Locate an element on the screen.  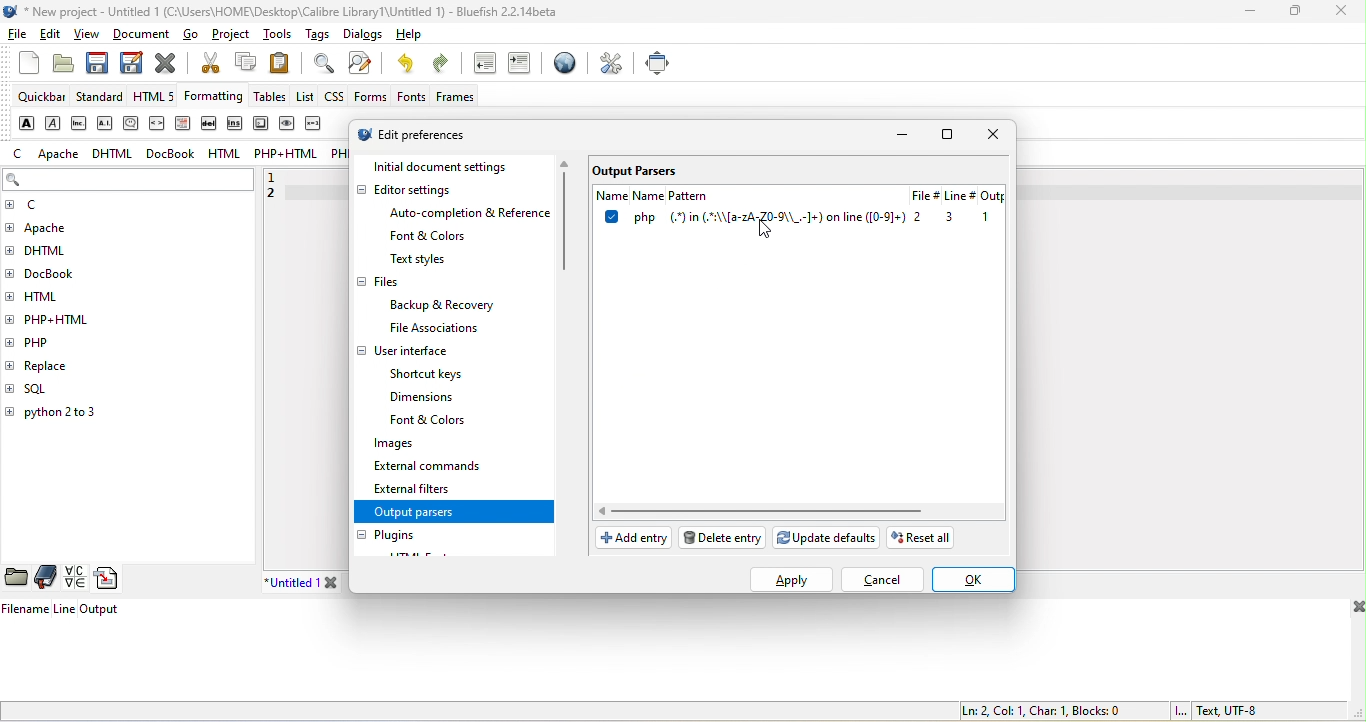
close is located at coordinates (166, 62).